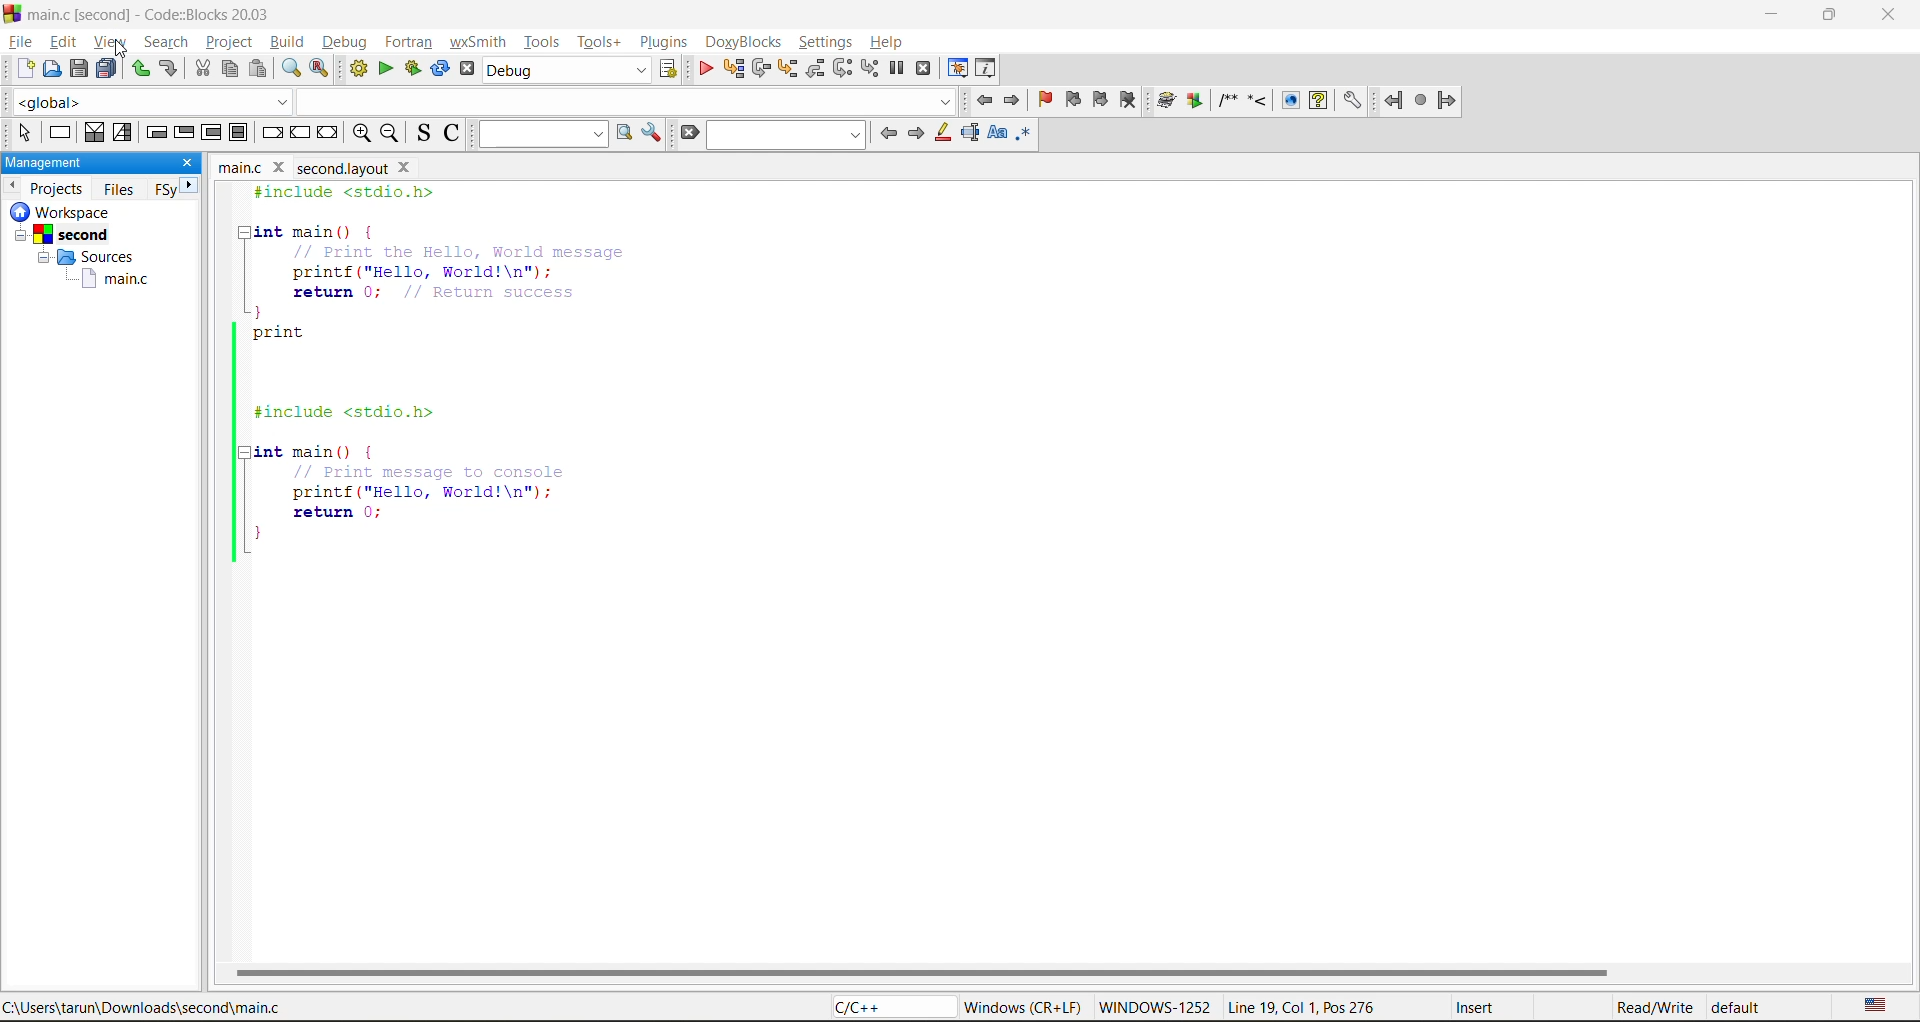 This screenshot has width=1920, height=1022. What do you see at coordinates (984, 67) in the screenshot?
I see `various info` at bounding box center [984, 67].